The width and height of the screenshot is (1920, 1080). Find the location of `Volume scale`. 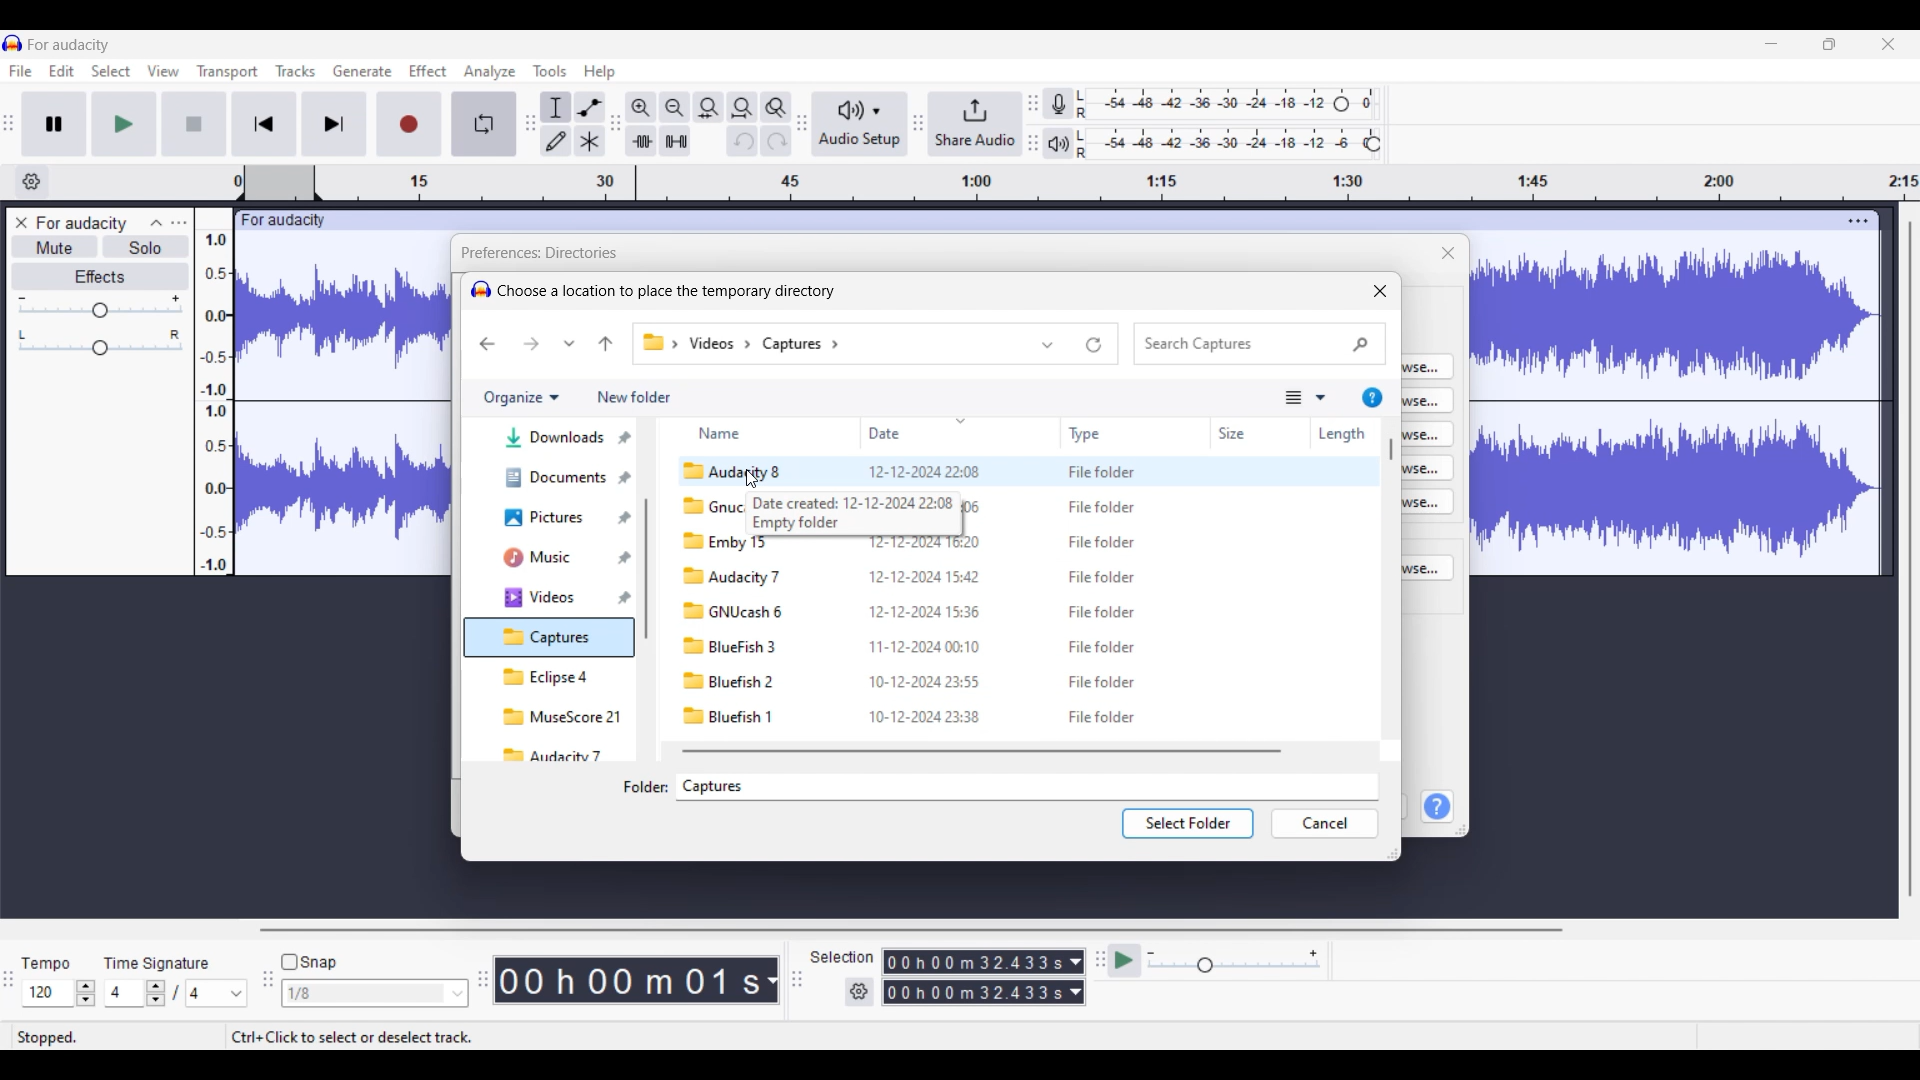

Volume scale is located at coordinates (100, 305).